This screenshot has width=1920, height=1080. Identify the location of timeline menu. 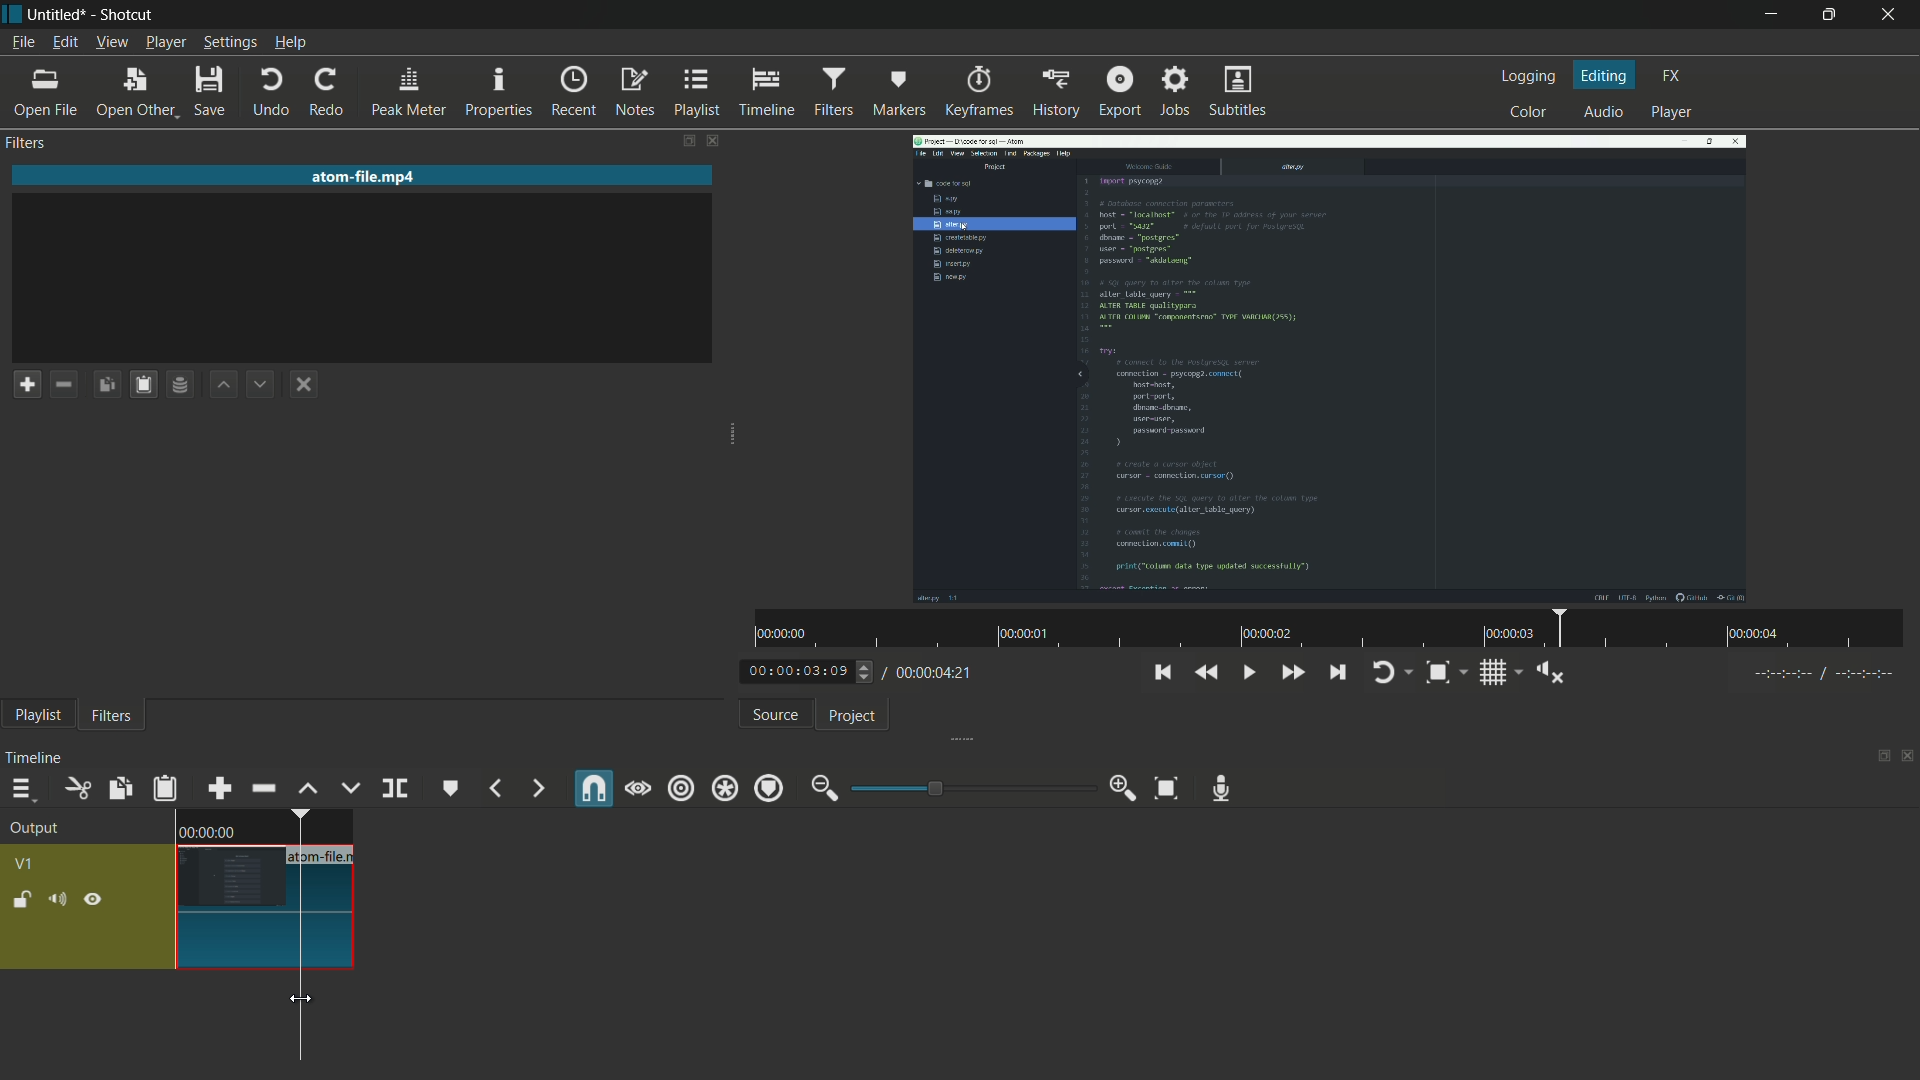
(21, 789).